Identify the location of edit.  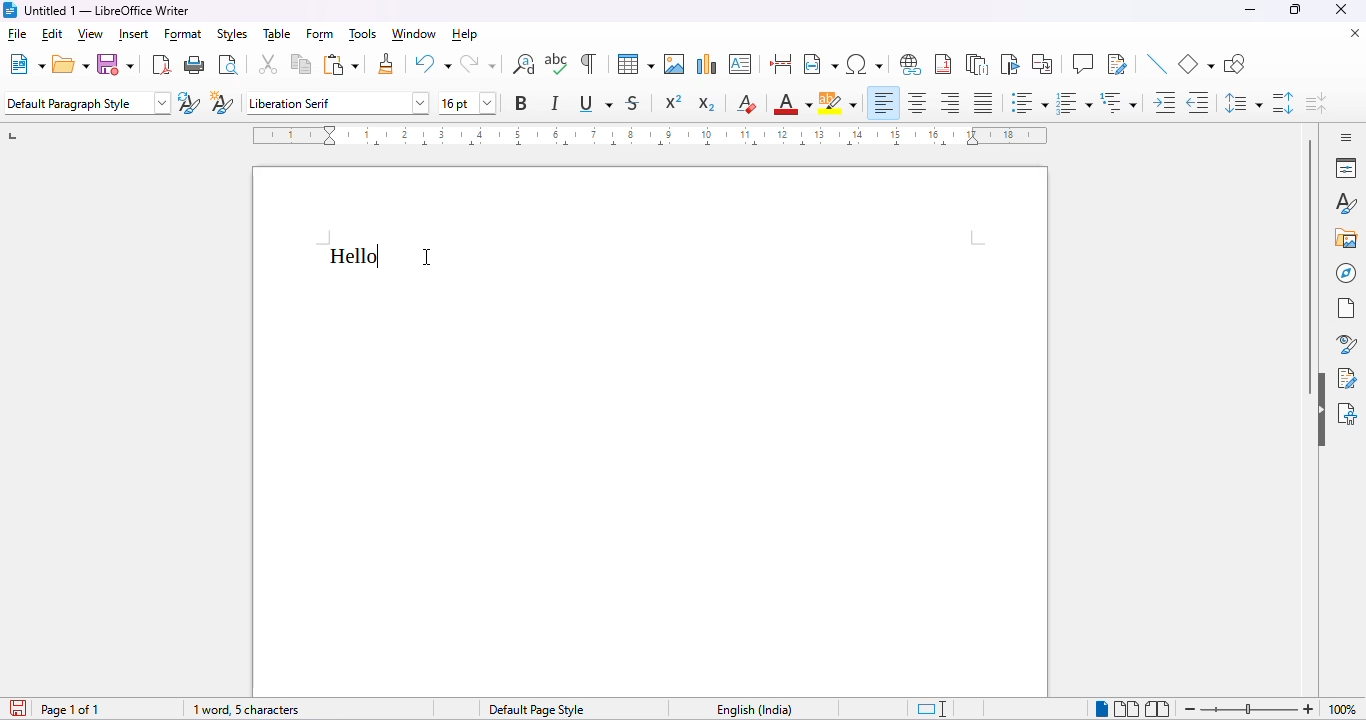
(51, 34).